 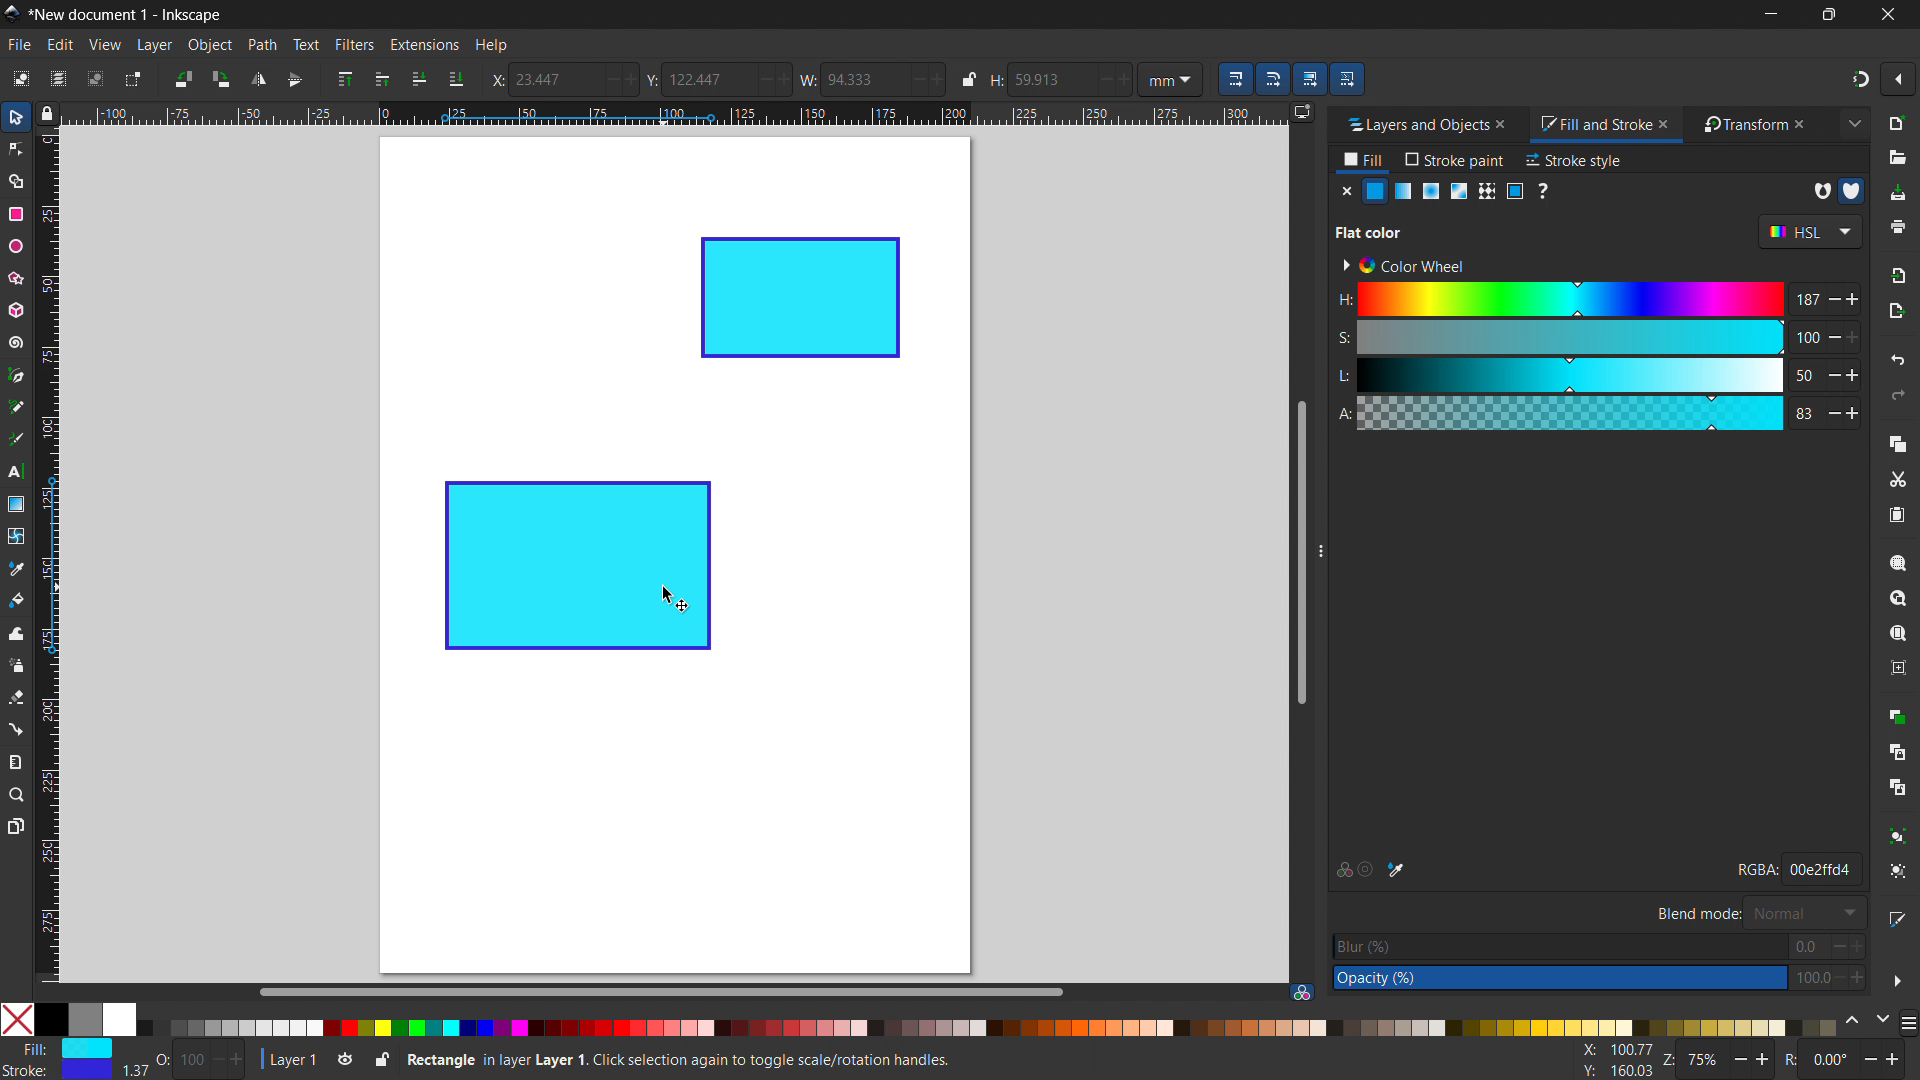 I want to click on width of stroke, so click(x=135, y=1071).